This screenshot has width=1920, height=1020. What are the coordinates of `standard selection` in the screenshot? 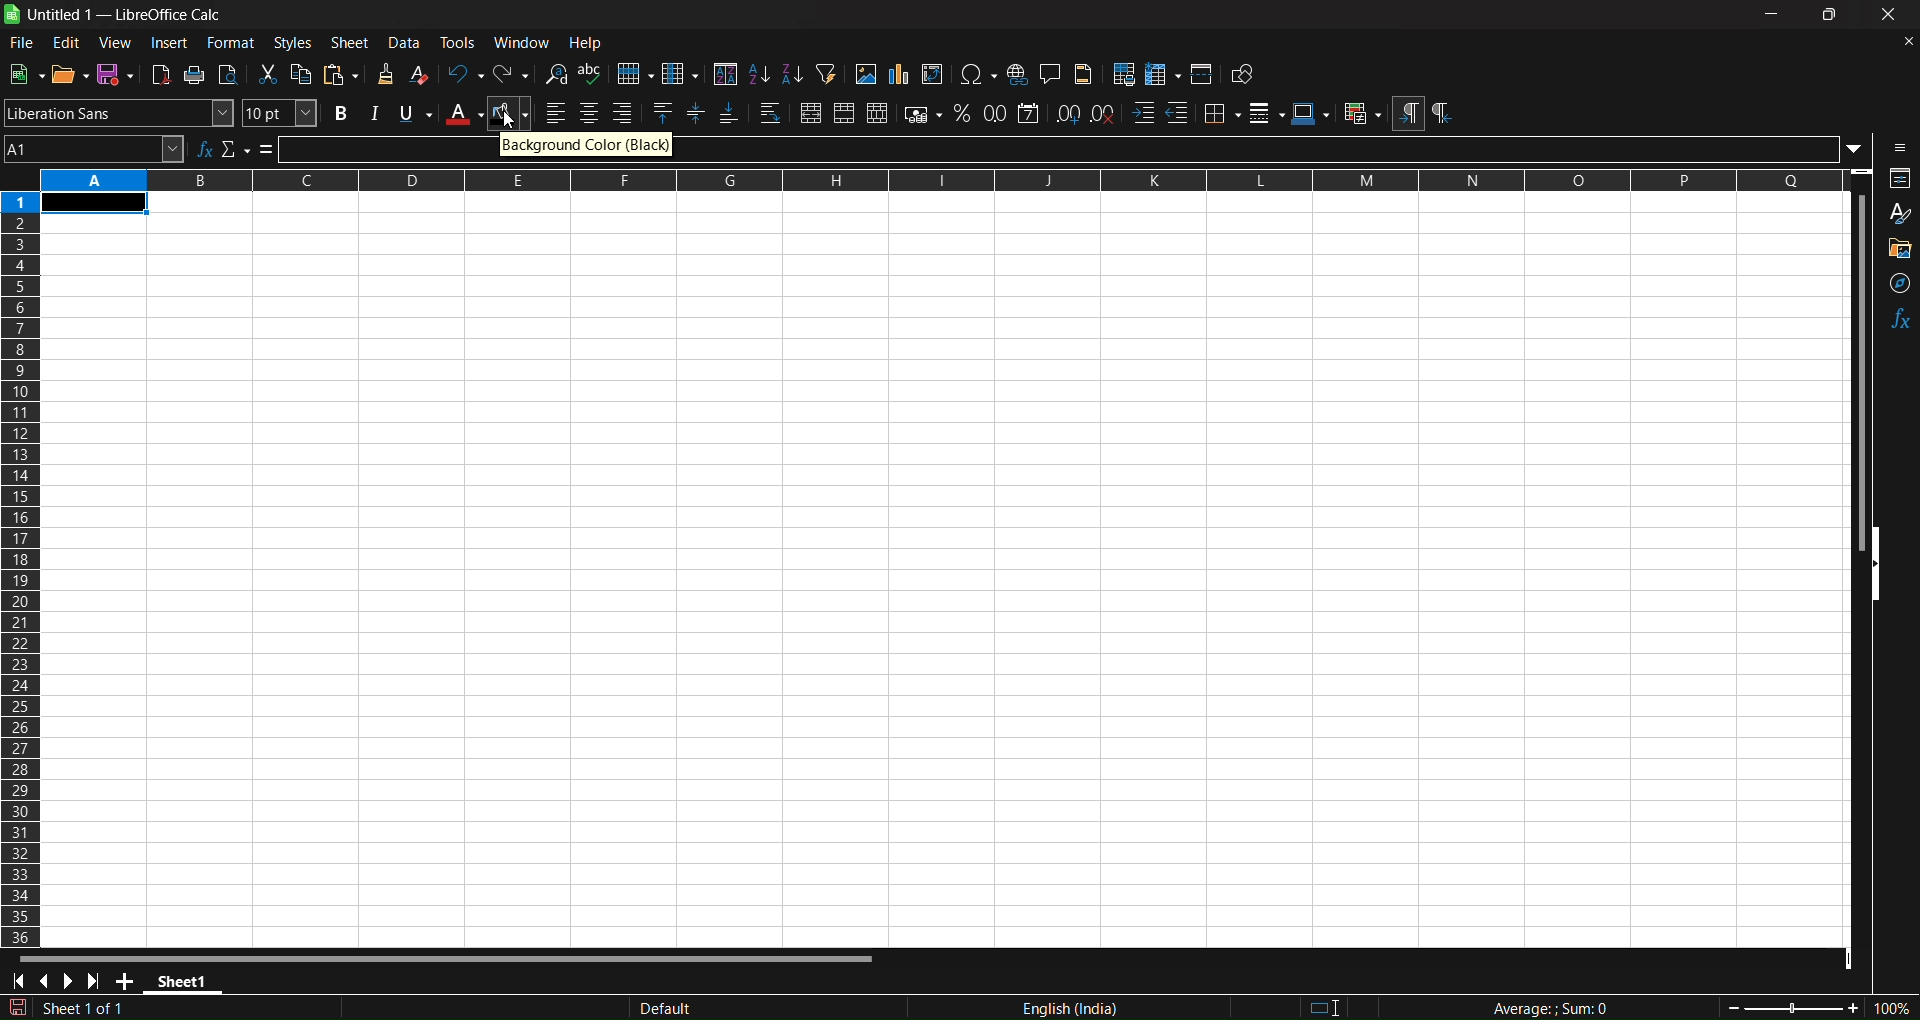 It's located at (1335, 1005).